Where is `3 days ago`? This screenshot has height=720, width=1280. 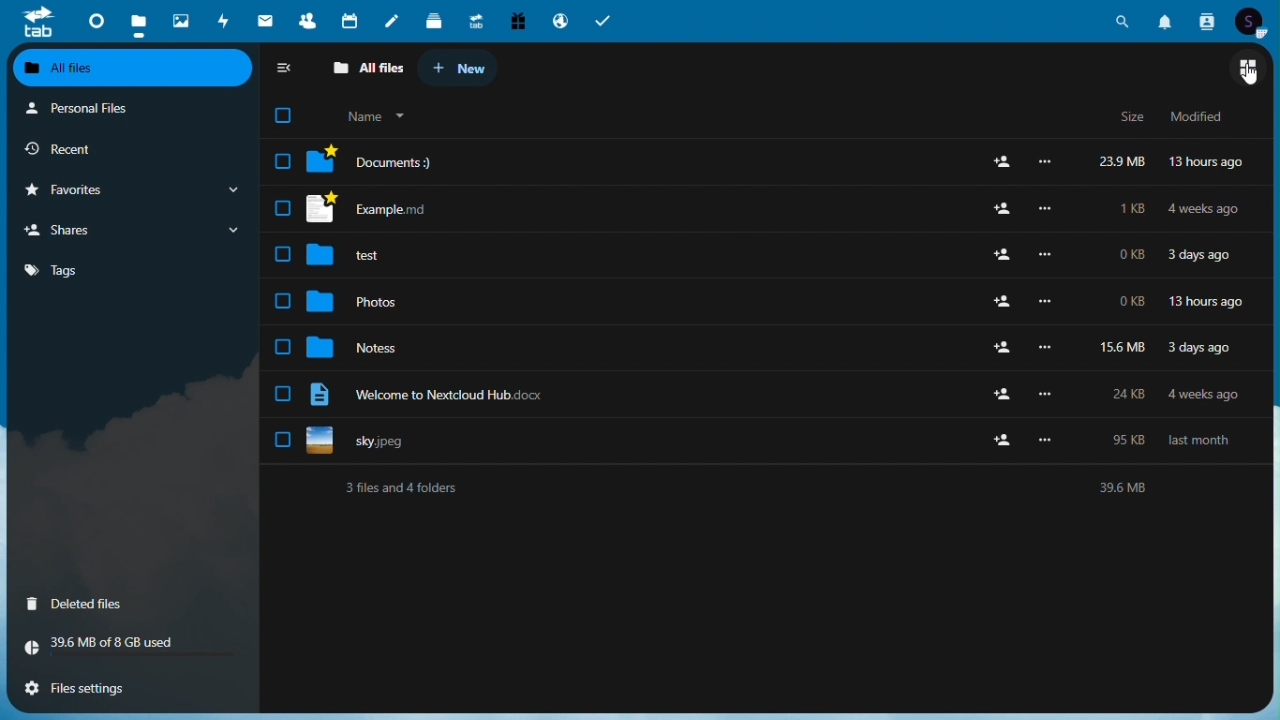 3 days ago is located at coordinates (1201, 257).